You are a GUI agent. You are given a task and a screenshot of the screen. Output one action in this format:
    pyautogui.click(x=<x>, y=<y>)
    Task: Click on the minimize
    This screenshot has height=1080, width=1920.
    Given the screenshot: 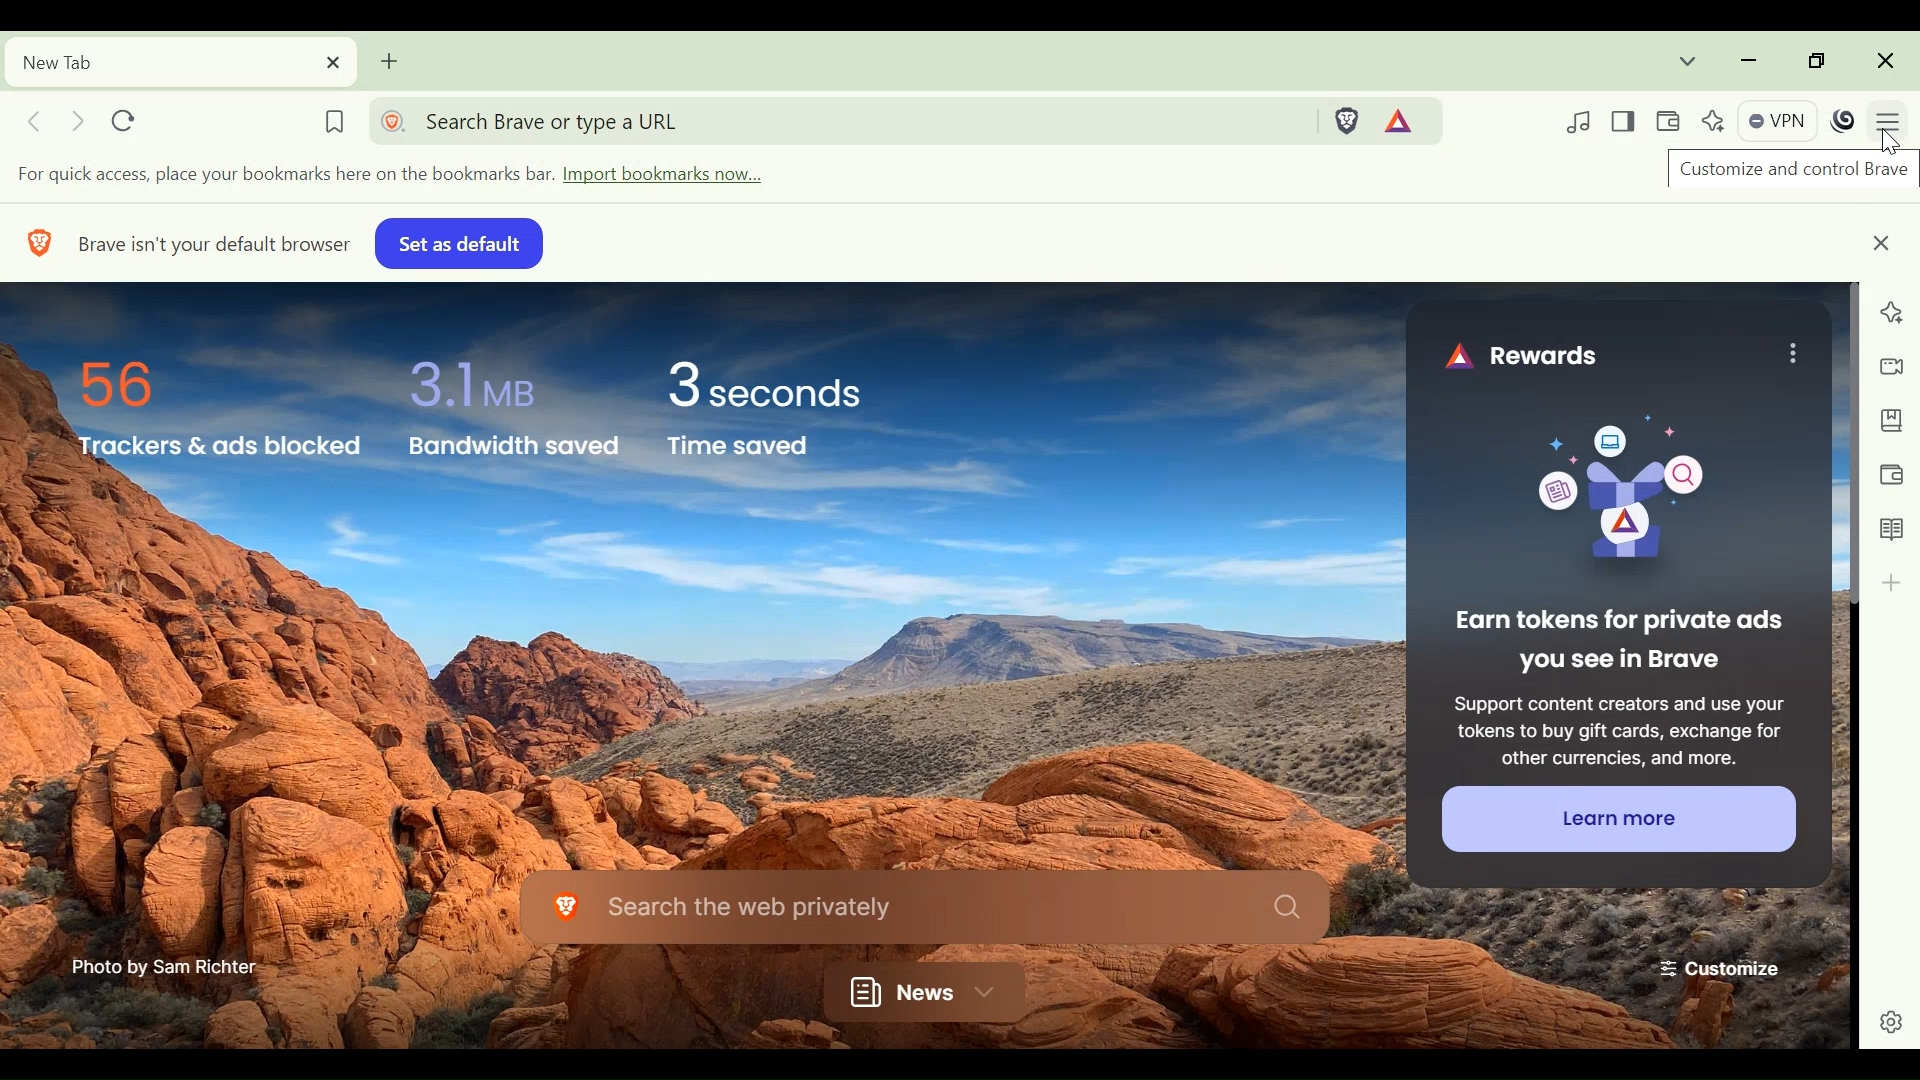 What is the action you would take?
    pyautogui.click(x=1748, y=59)
    